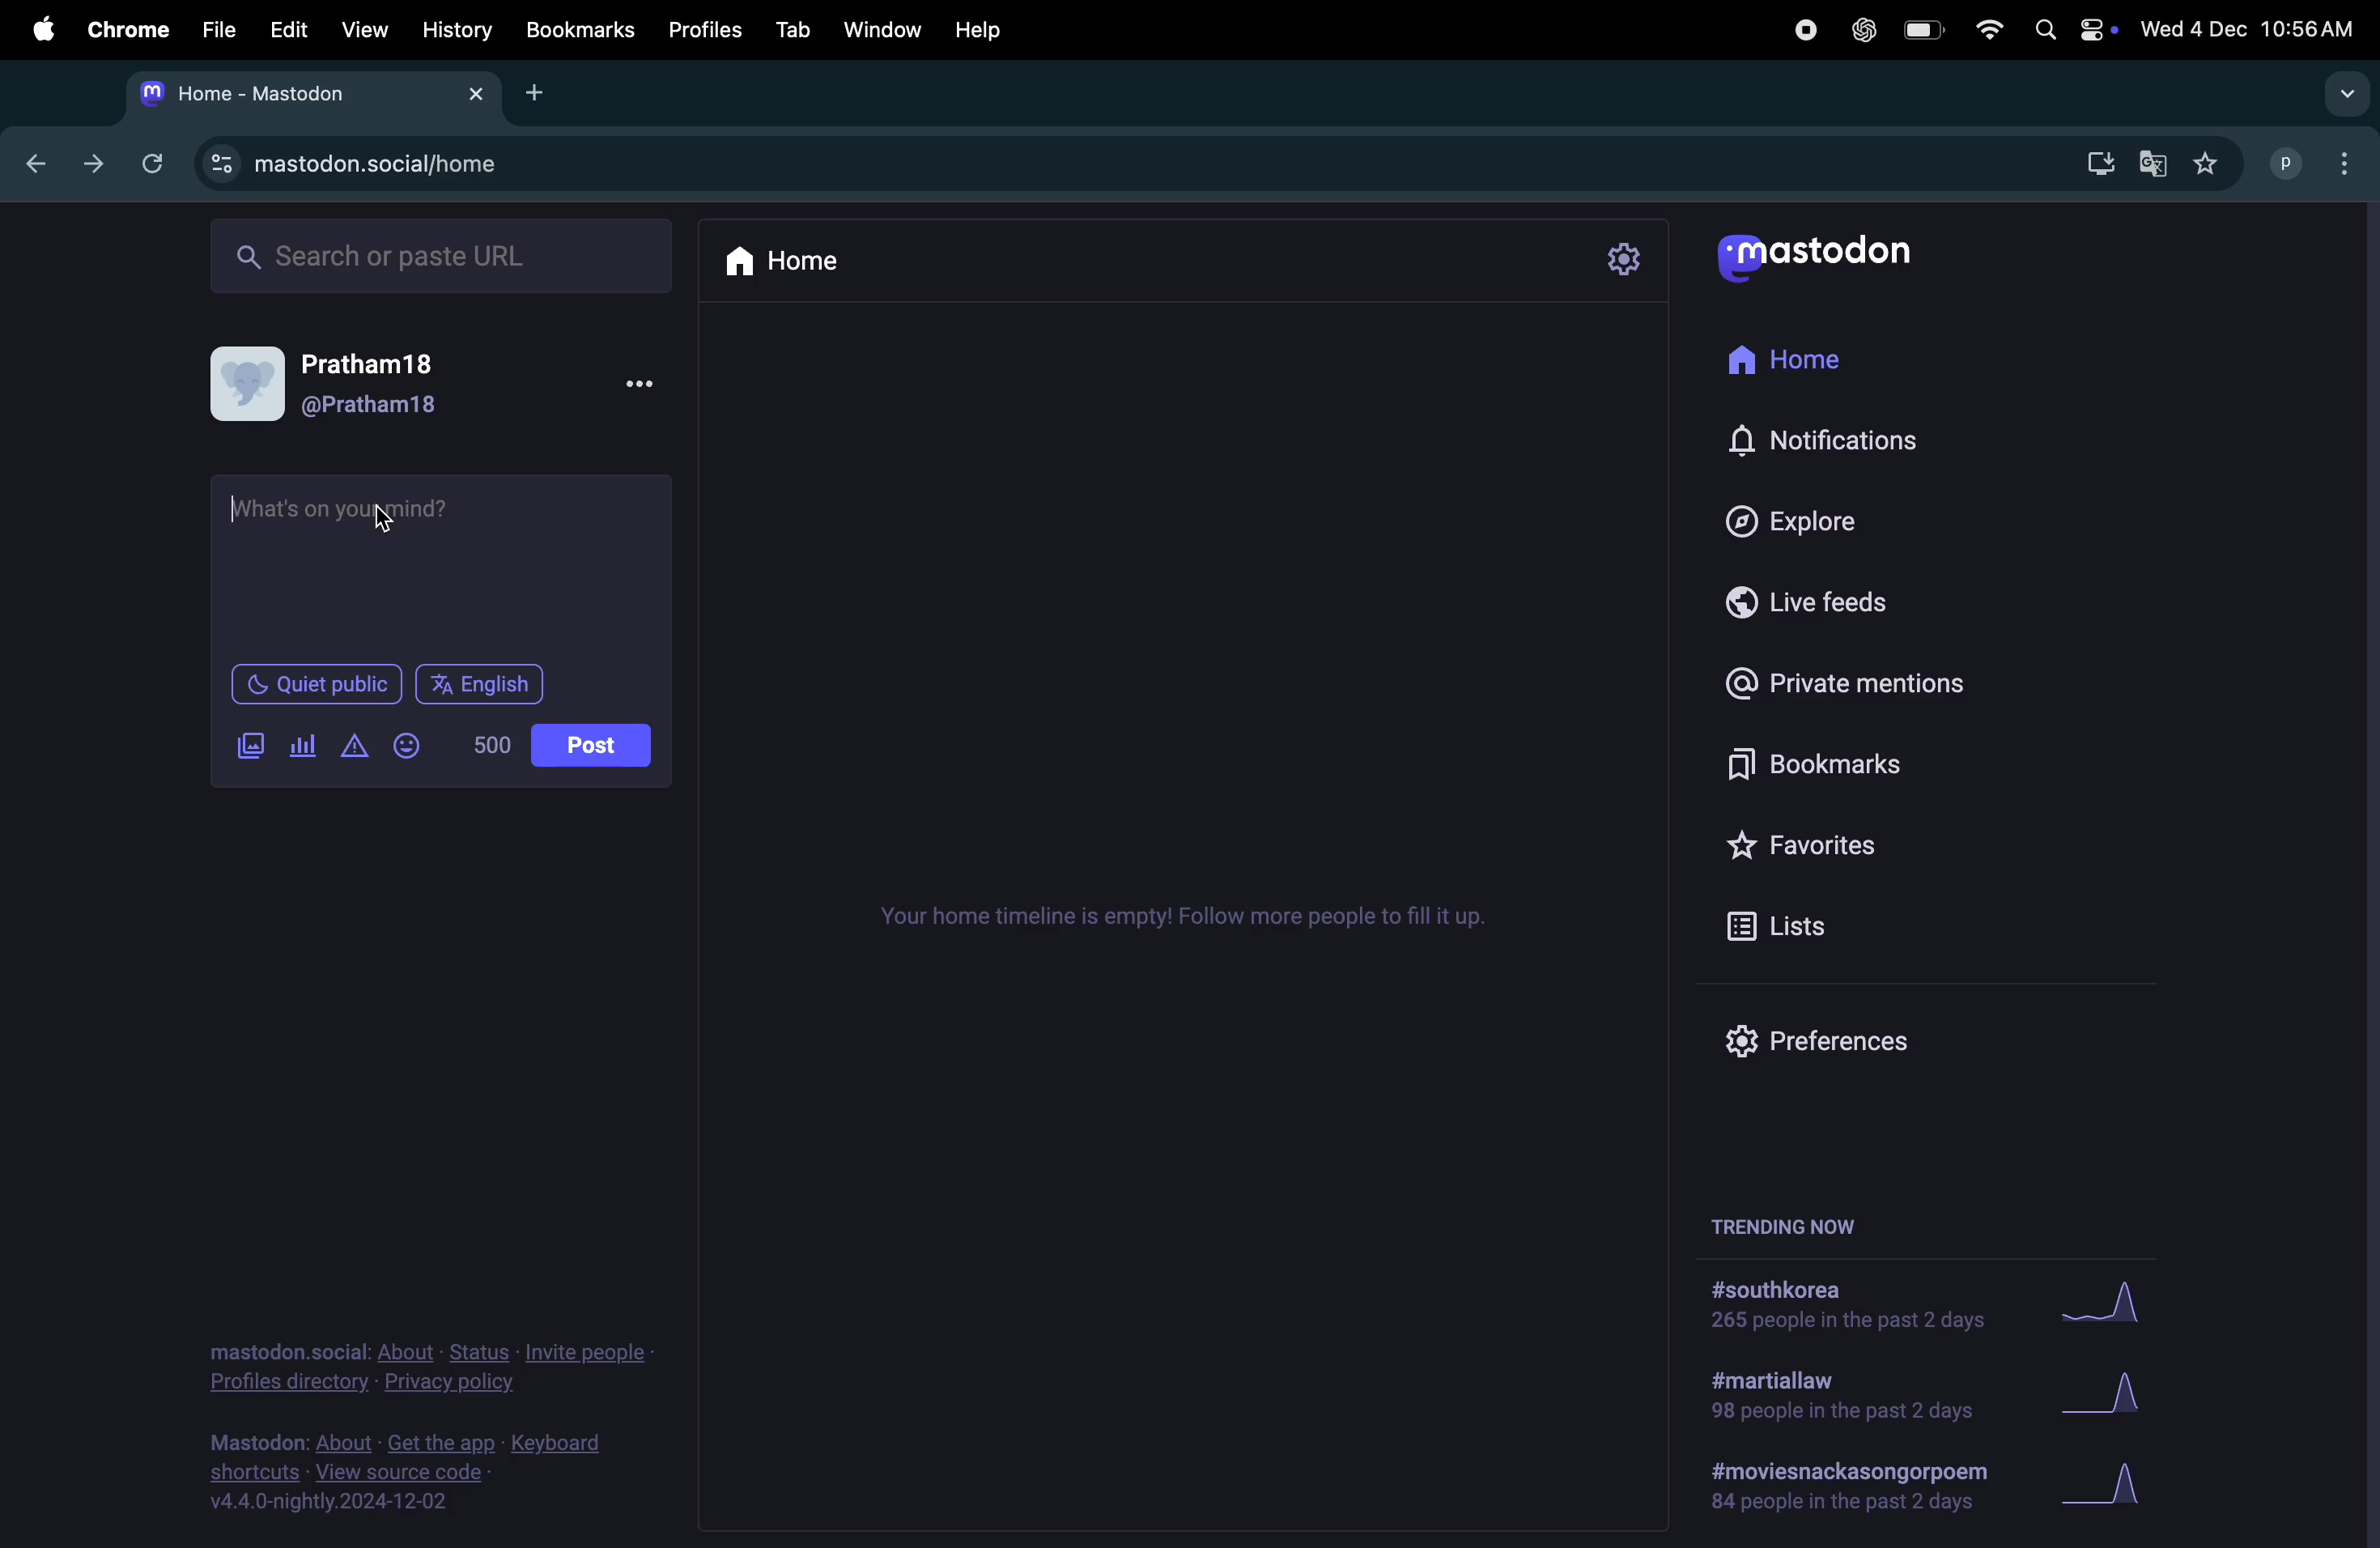 Image resolution: width=2380 pixels, height=1548 pixels. Describe the element at coordinates (1841, 1394) in the screenshot. I see `#martial law` at that location.